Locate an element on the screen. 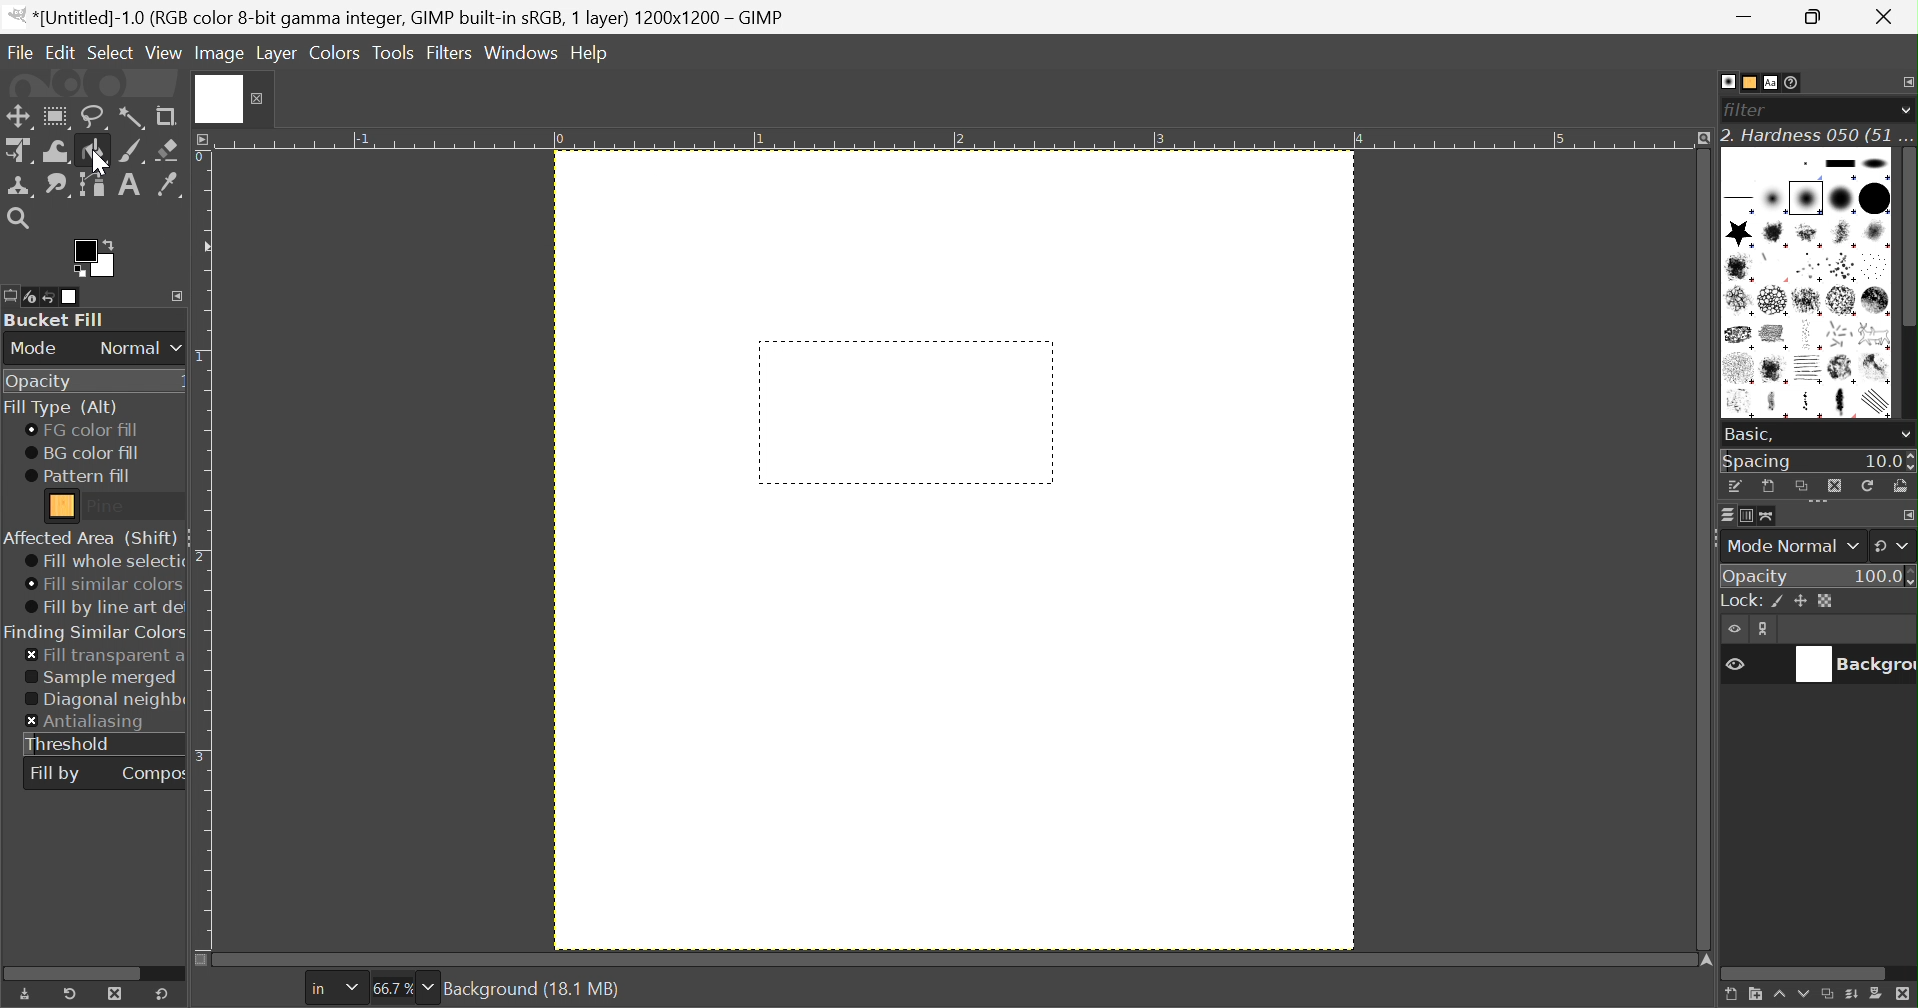  Edit Layer is located at coordinates (1767, 629).